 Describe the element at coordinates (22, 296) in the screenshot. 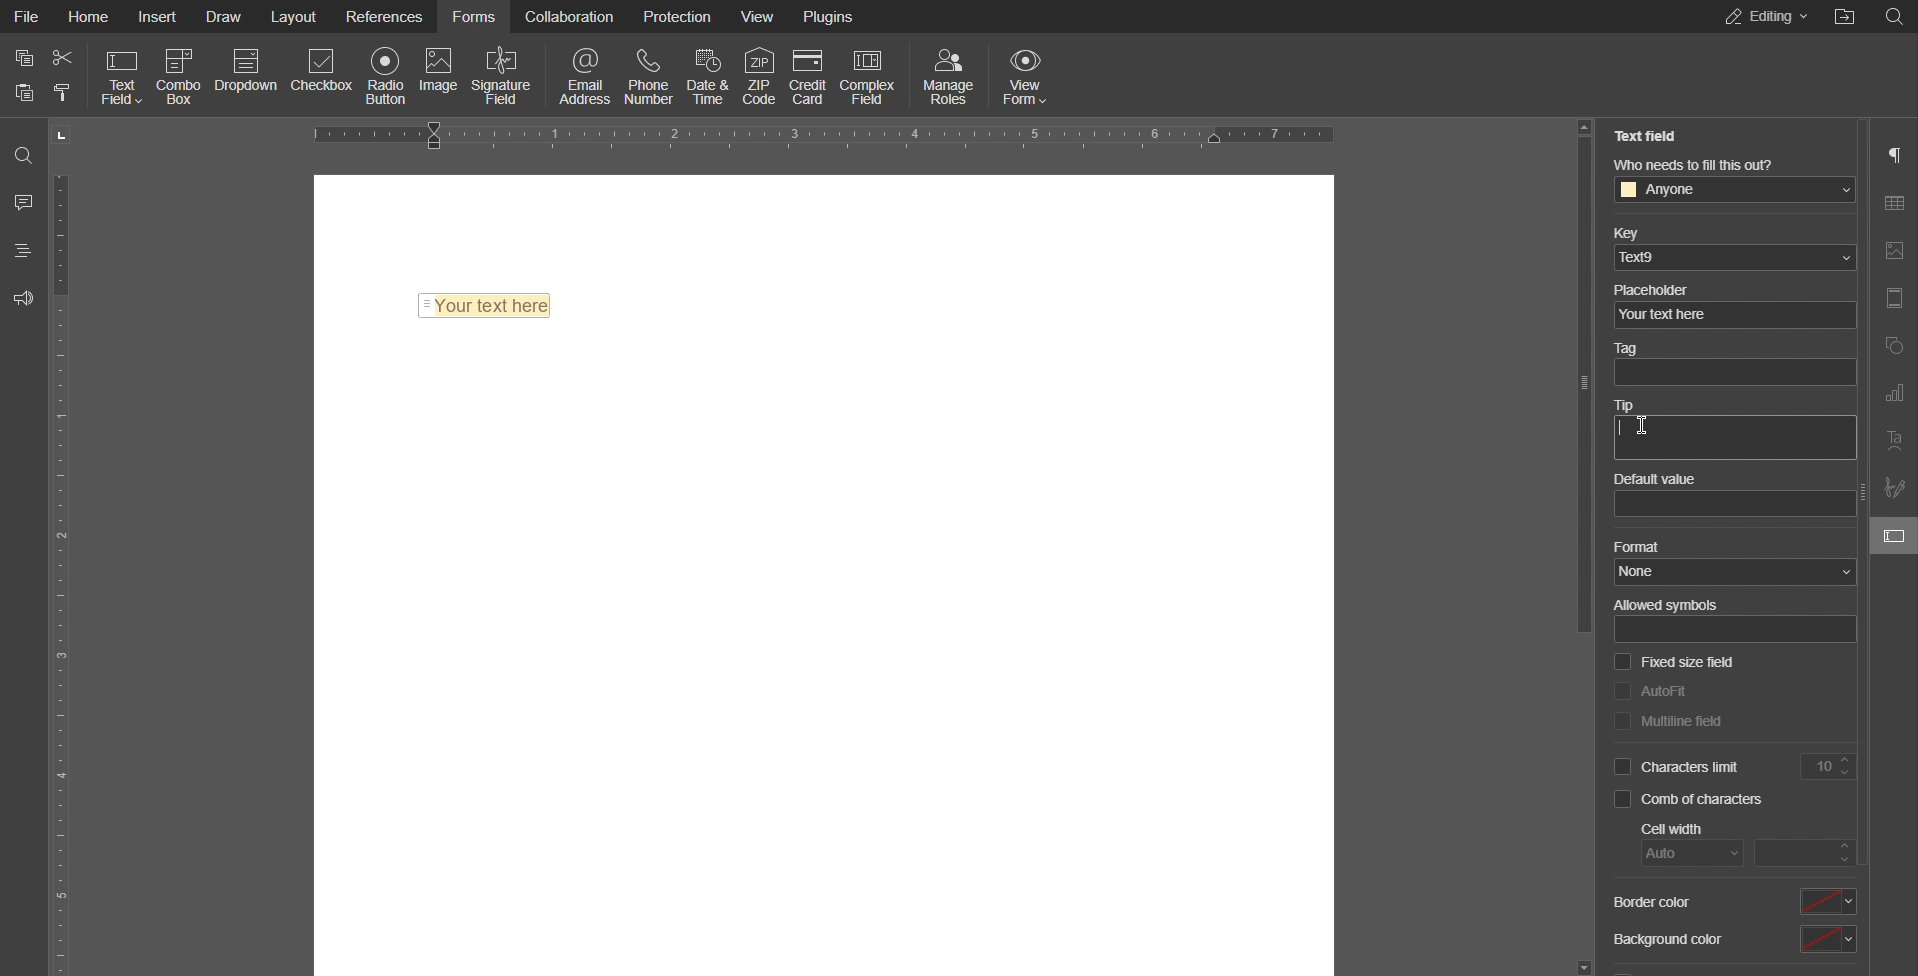

I see `Feedback and Support` at that location.